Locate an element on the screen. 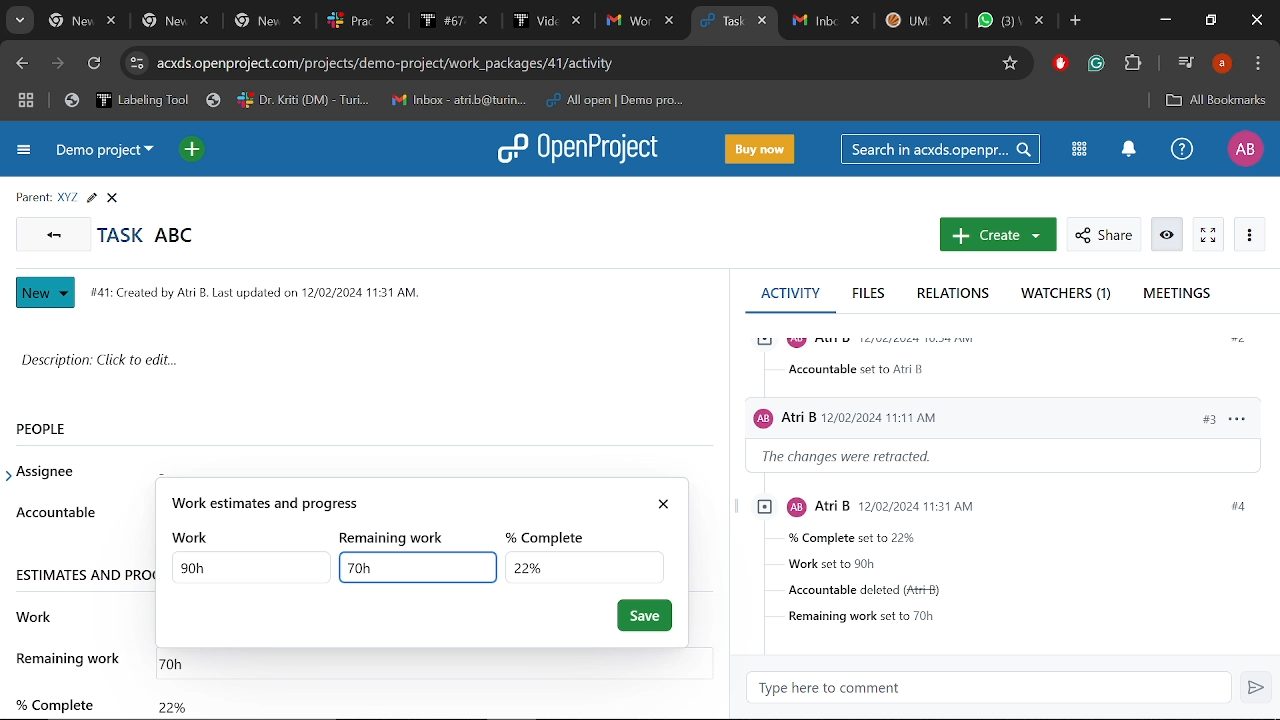  COmpleted work is located at coordinates (583, 566).